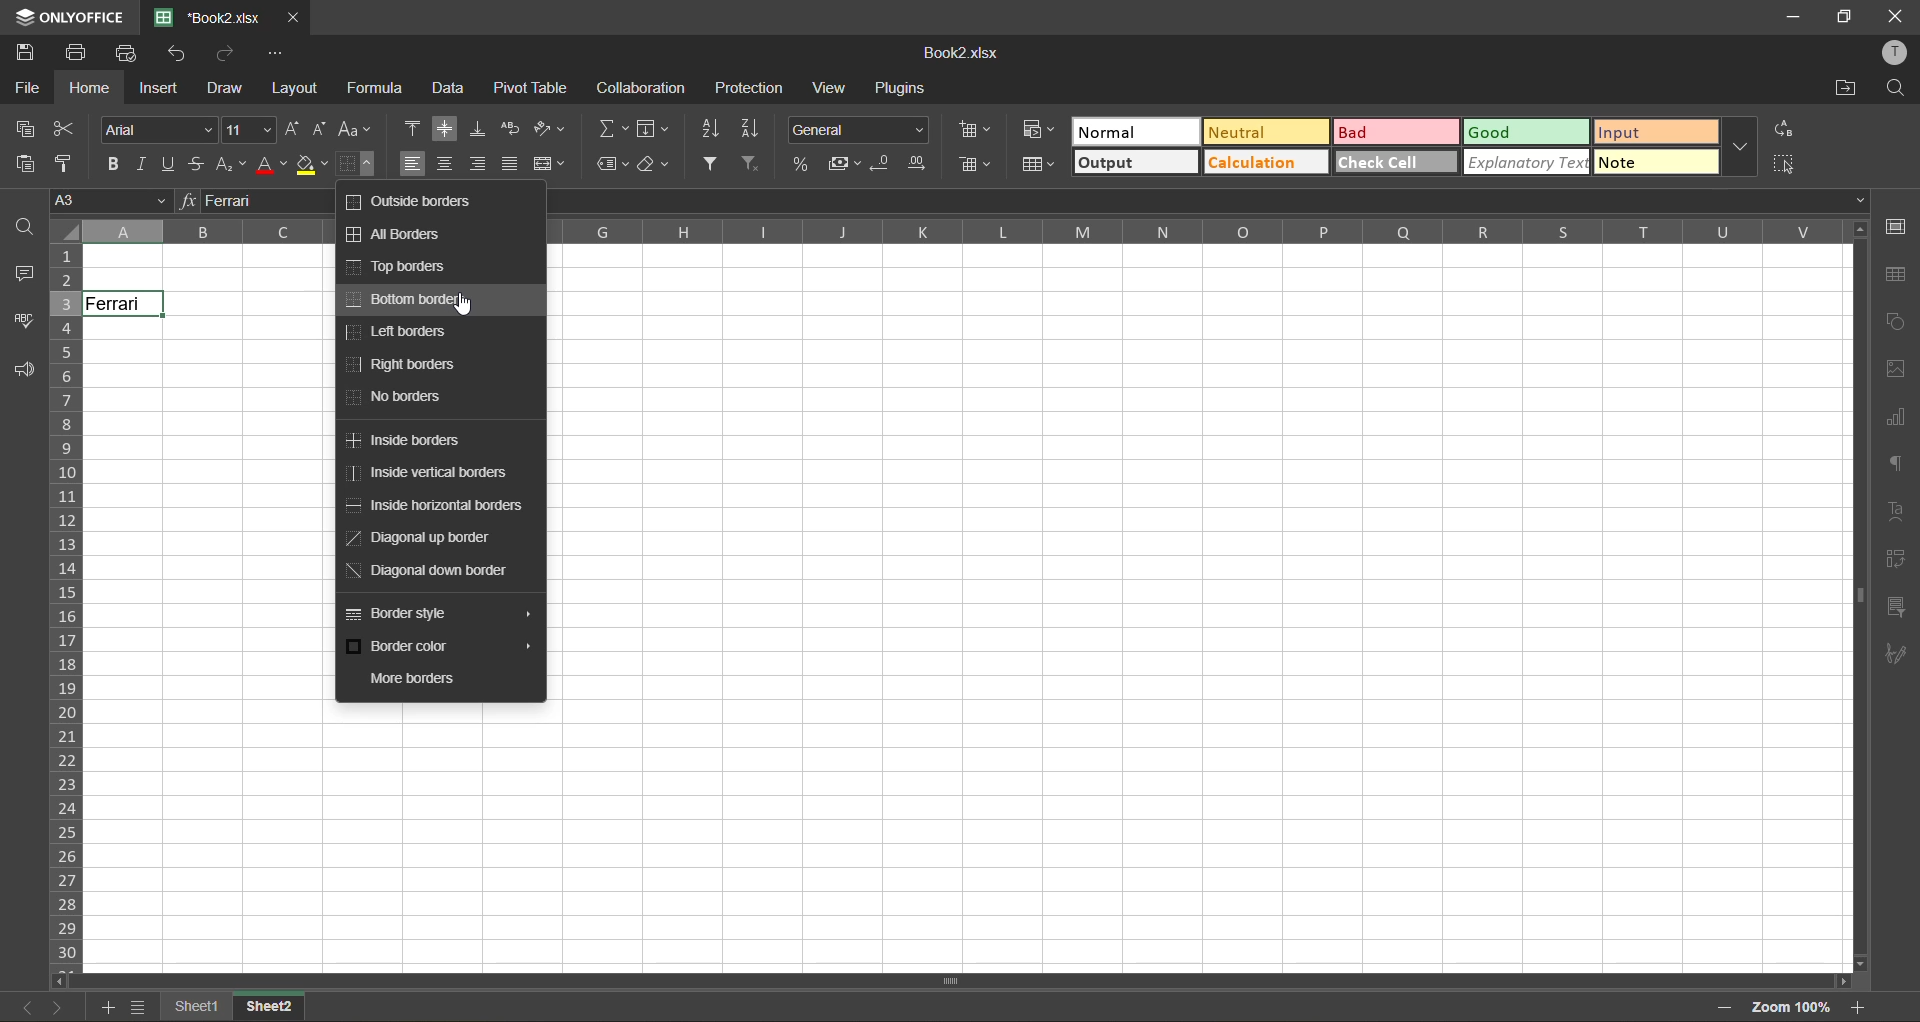  What do you see at coordinates (419, 539) in the screenshot?
I see `diagonal up border` at bounding box center [419, 539].